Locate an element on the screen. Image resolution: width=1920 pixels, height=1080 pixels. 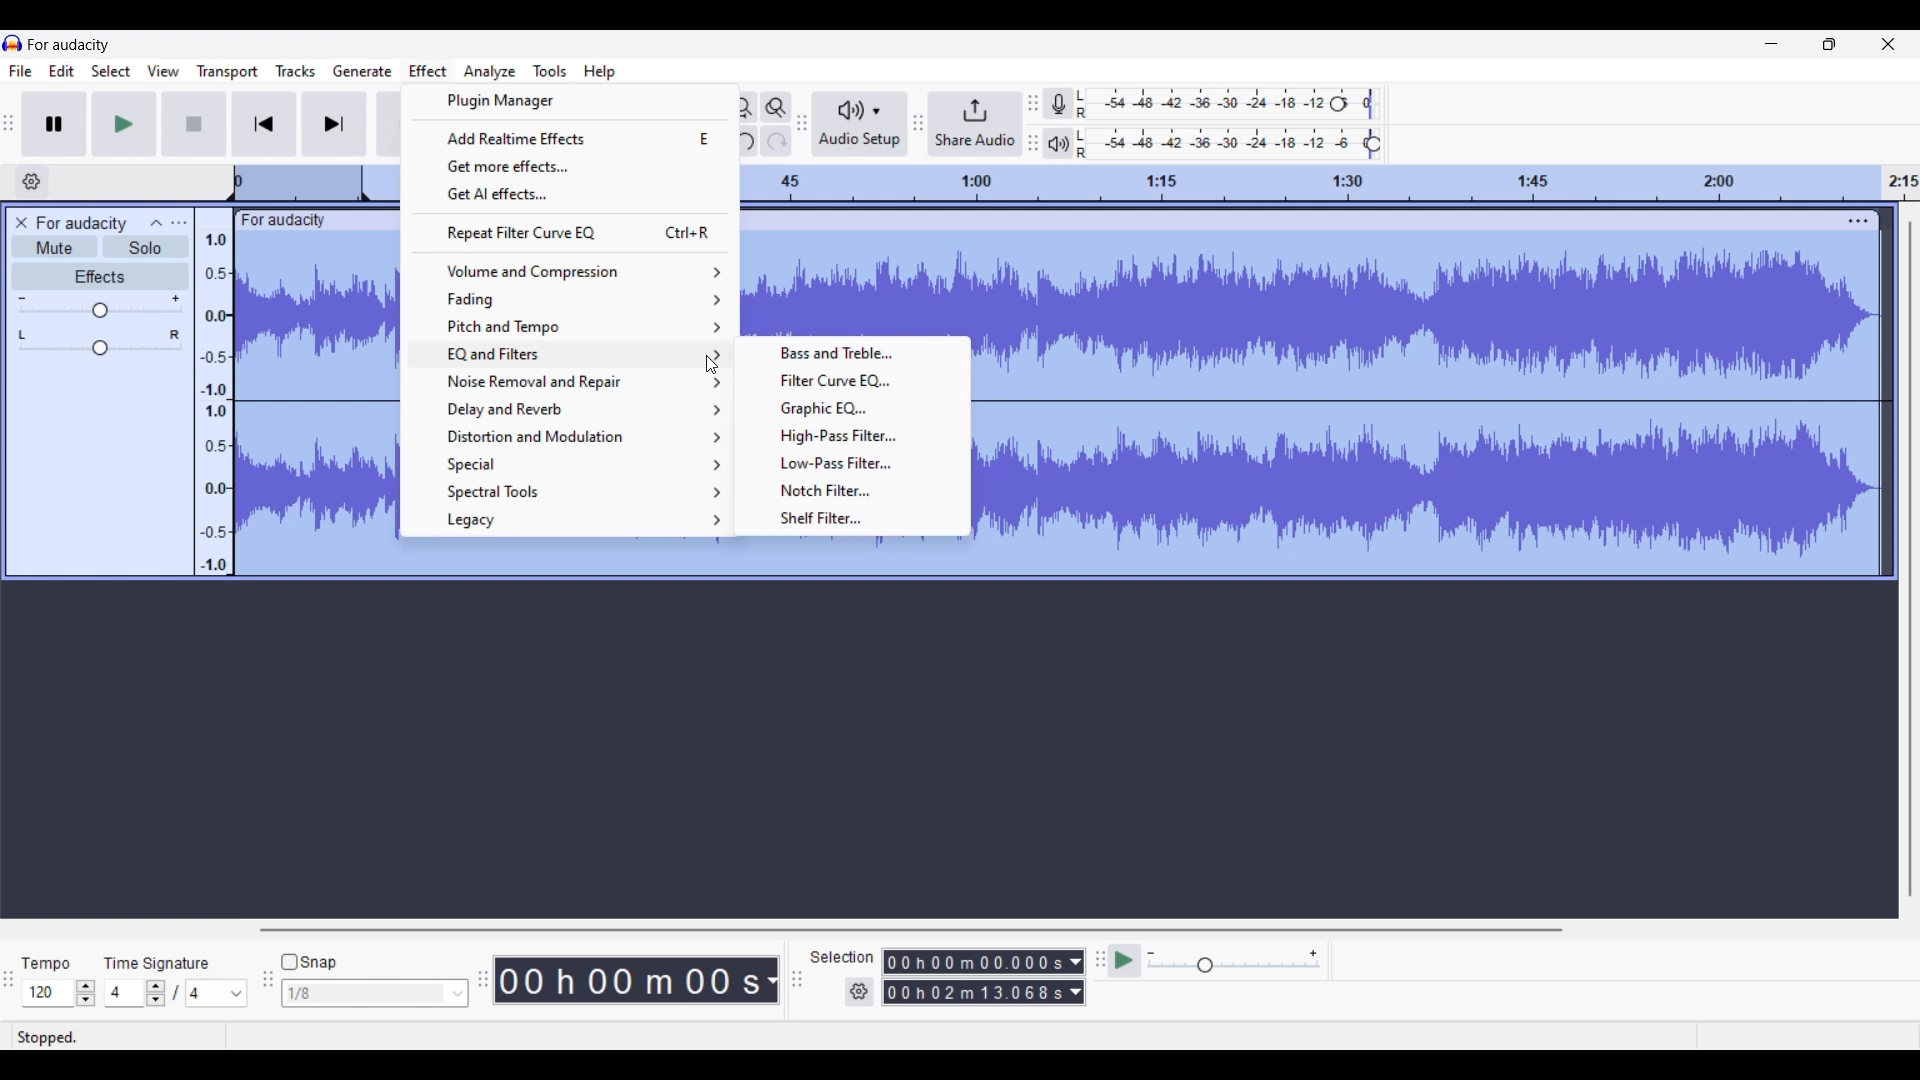
Noise removal and repair option is located at coordinates (573, 382).